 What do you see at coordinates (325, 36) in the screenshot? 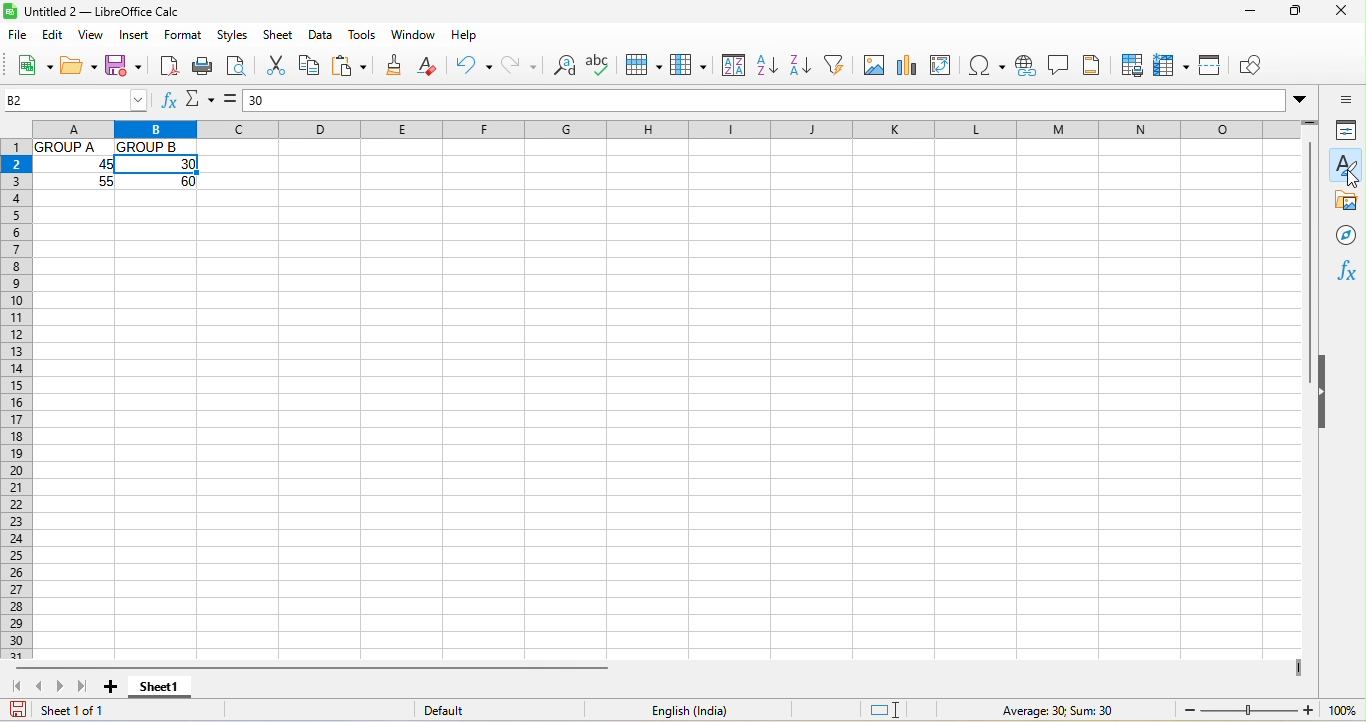
I see `data` at bounding box center [325, 36].